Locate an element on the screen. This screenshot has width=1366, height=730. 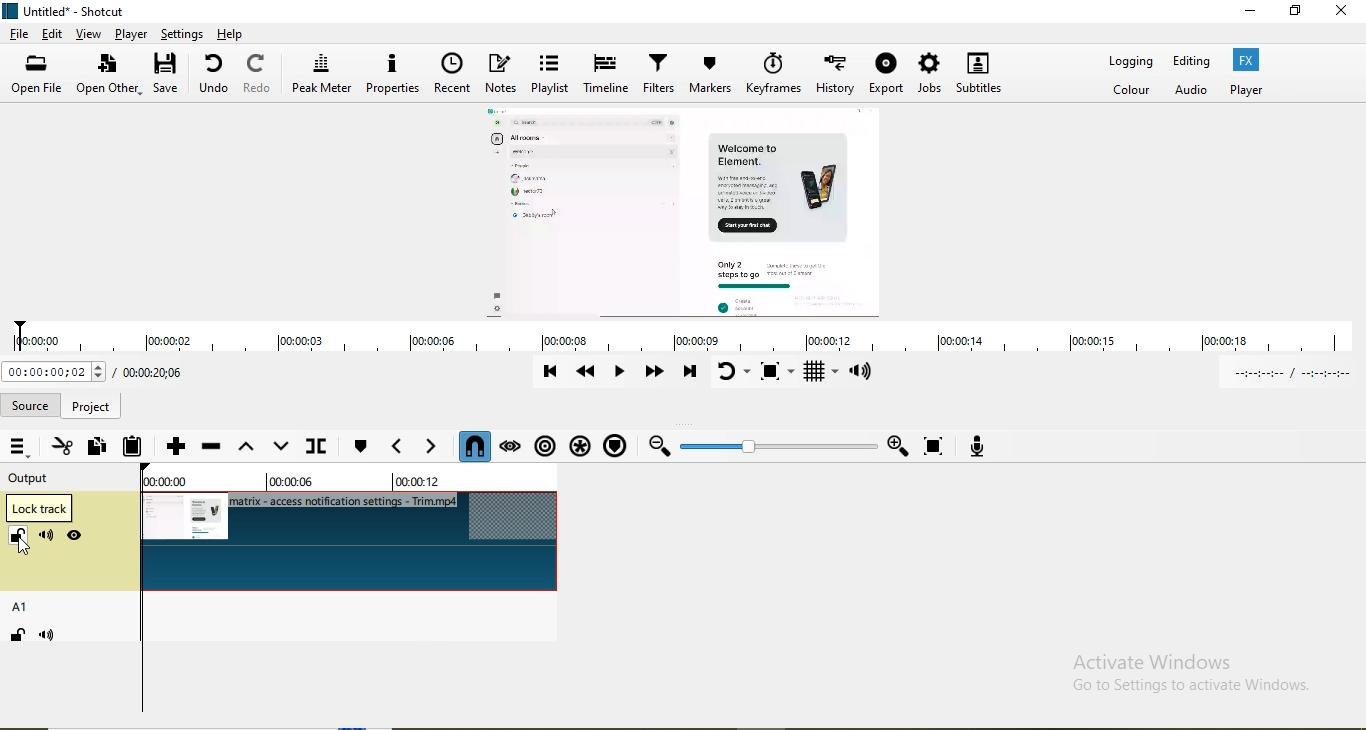
Snap is located at coordinates (475, 446).